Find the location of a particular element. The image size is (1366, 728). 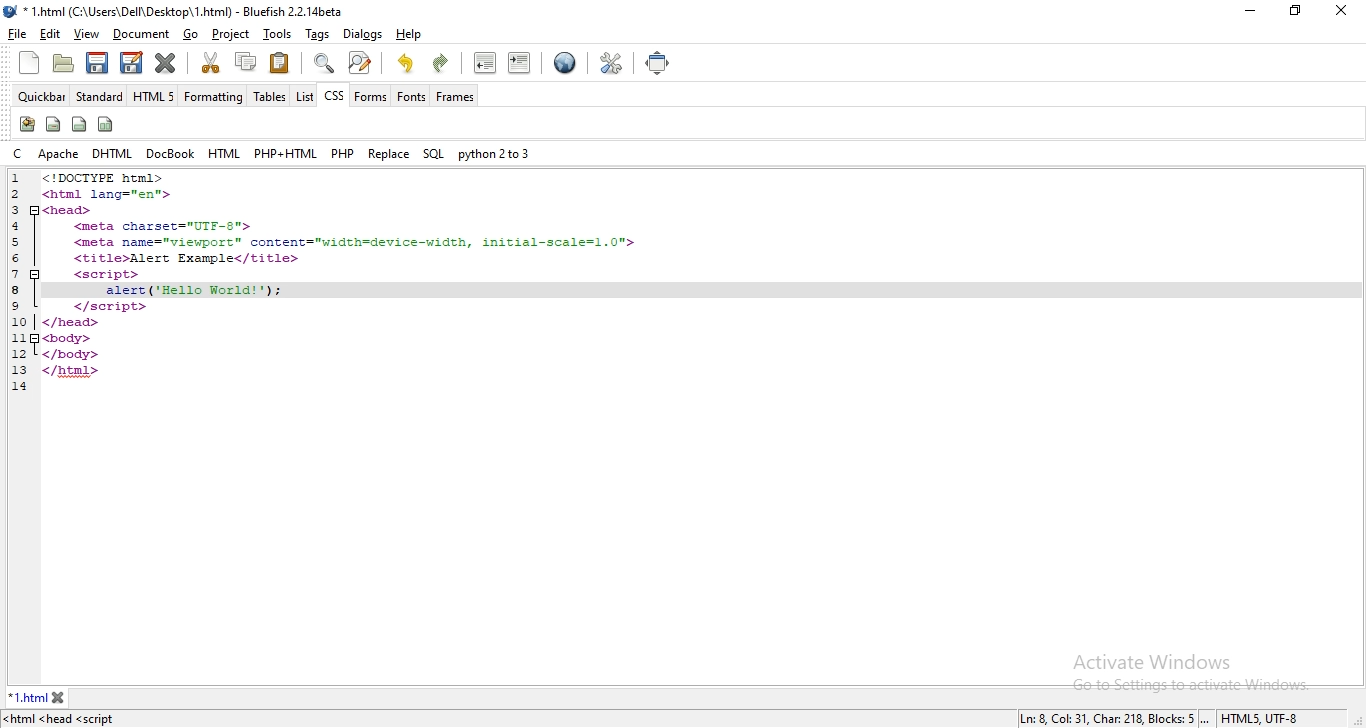

formatting is located at coordinates (211, 96).